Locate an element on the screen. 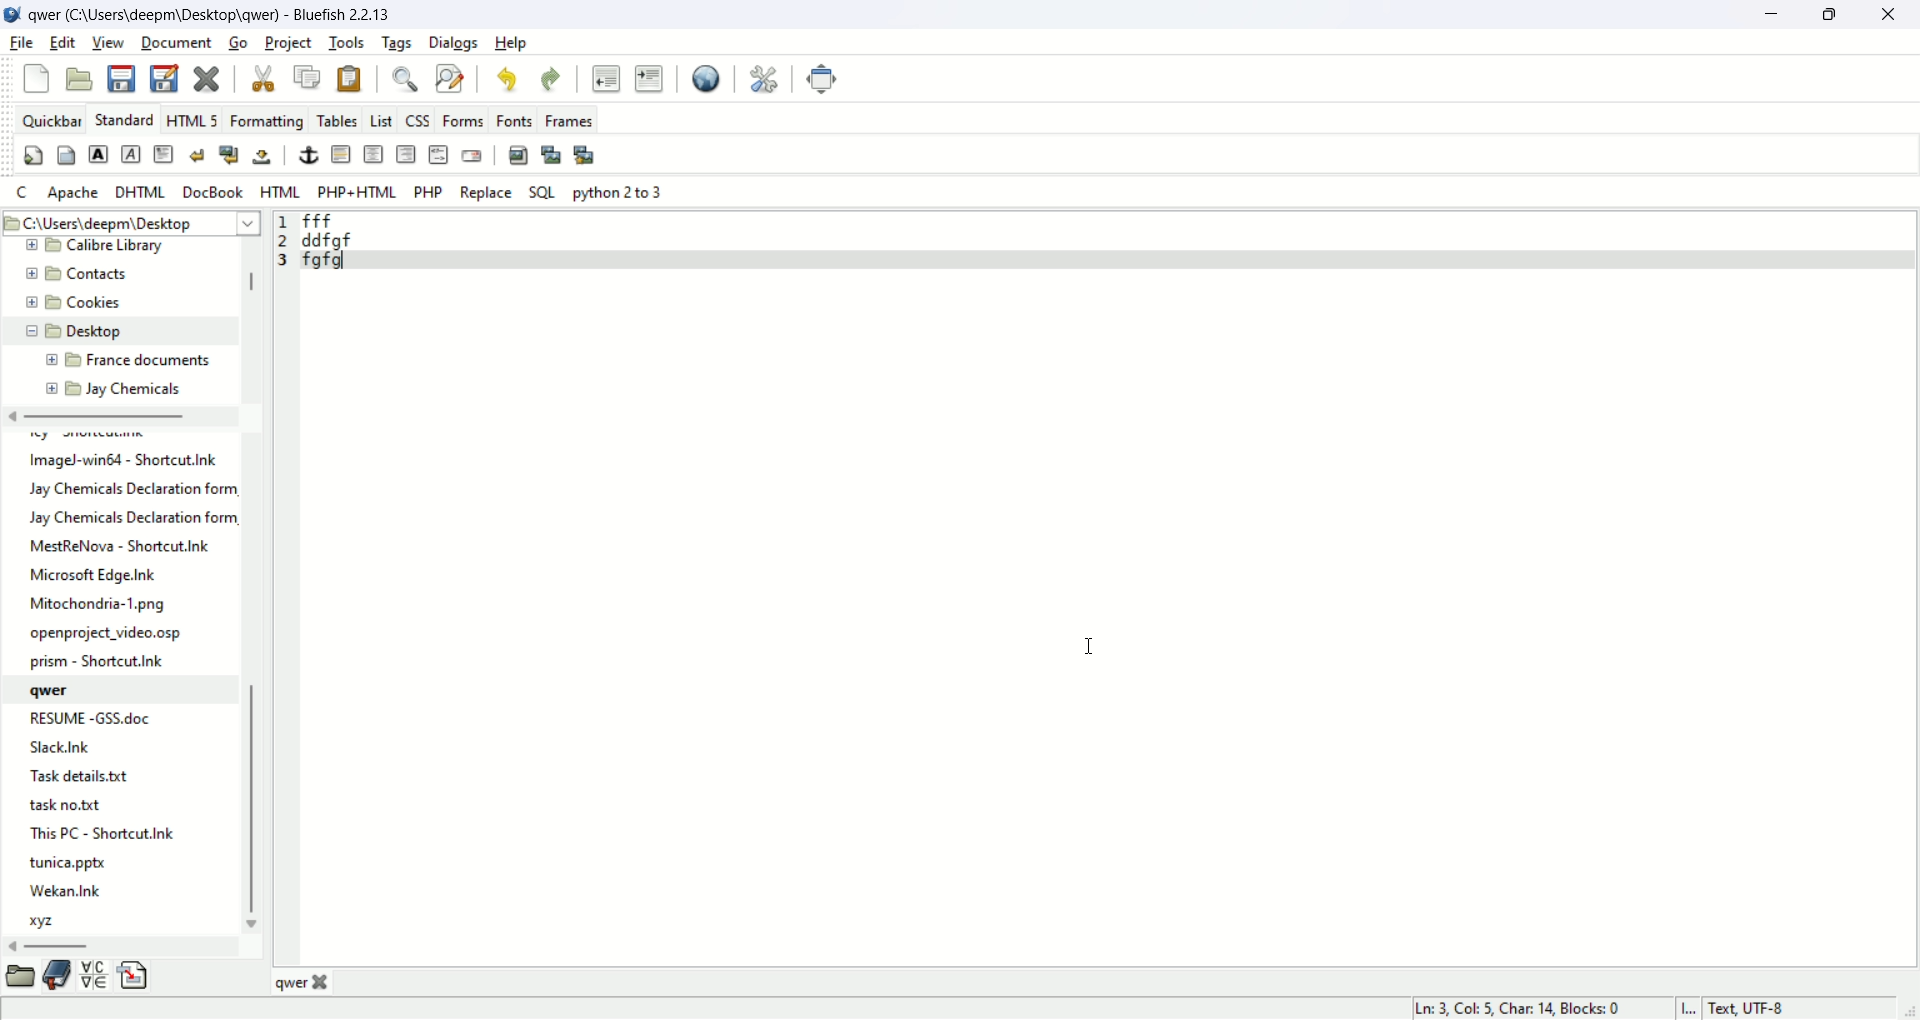 Image resolution: width=1920 pixels, height=1020 pixels. task details.txt is located at coordinates (88, 778).